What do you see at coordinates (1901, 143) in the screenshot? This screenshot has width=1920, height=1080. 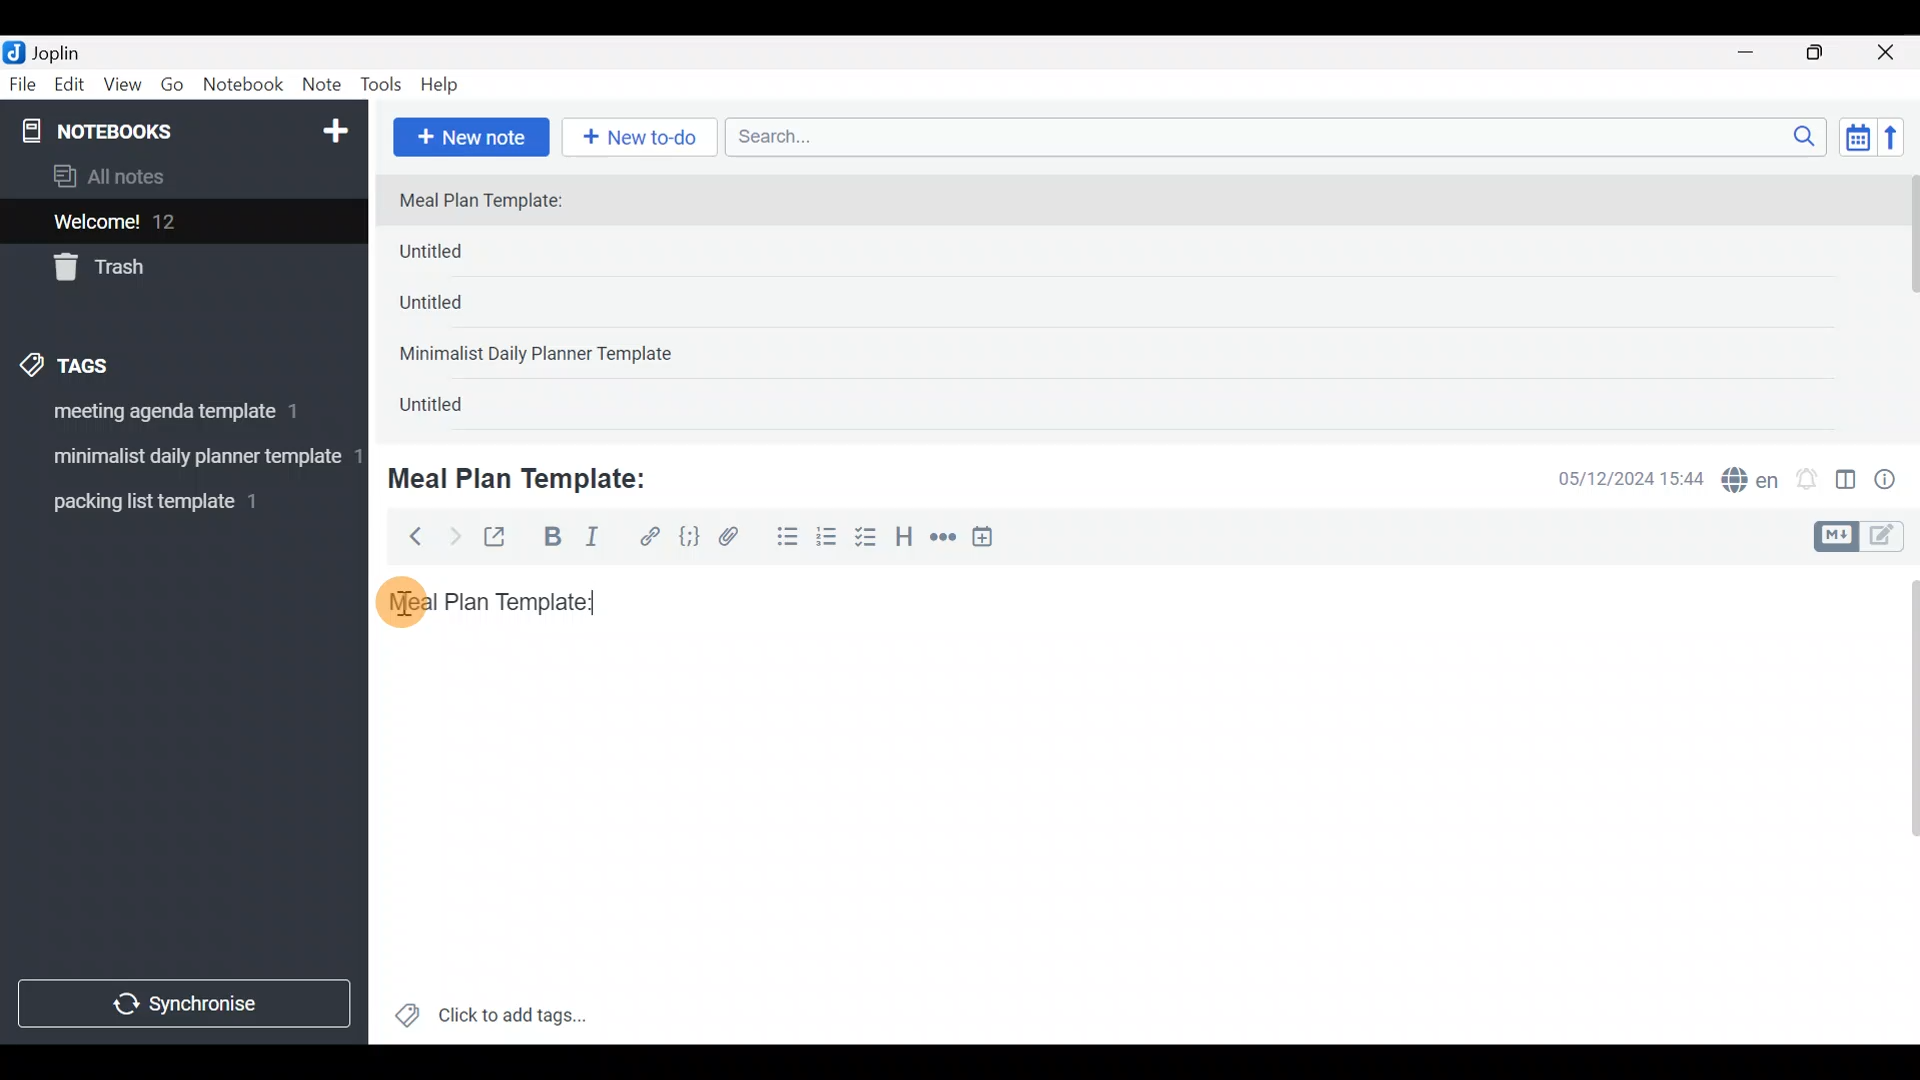 I see `Reverse sort` at bounding box center [1901, 143].